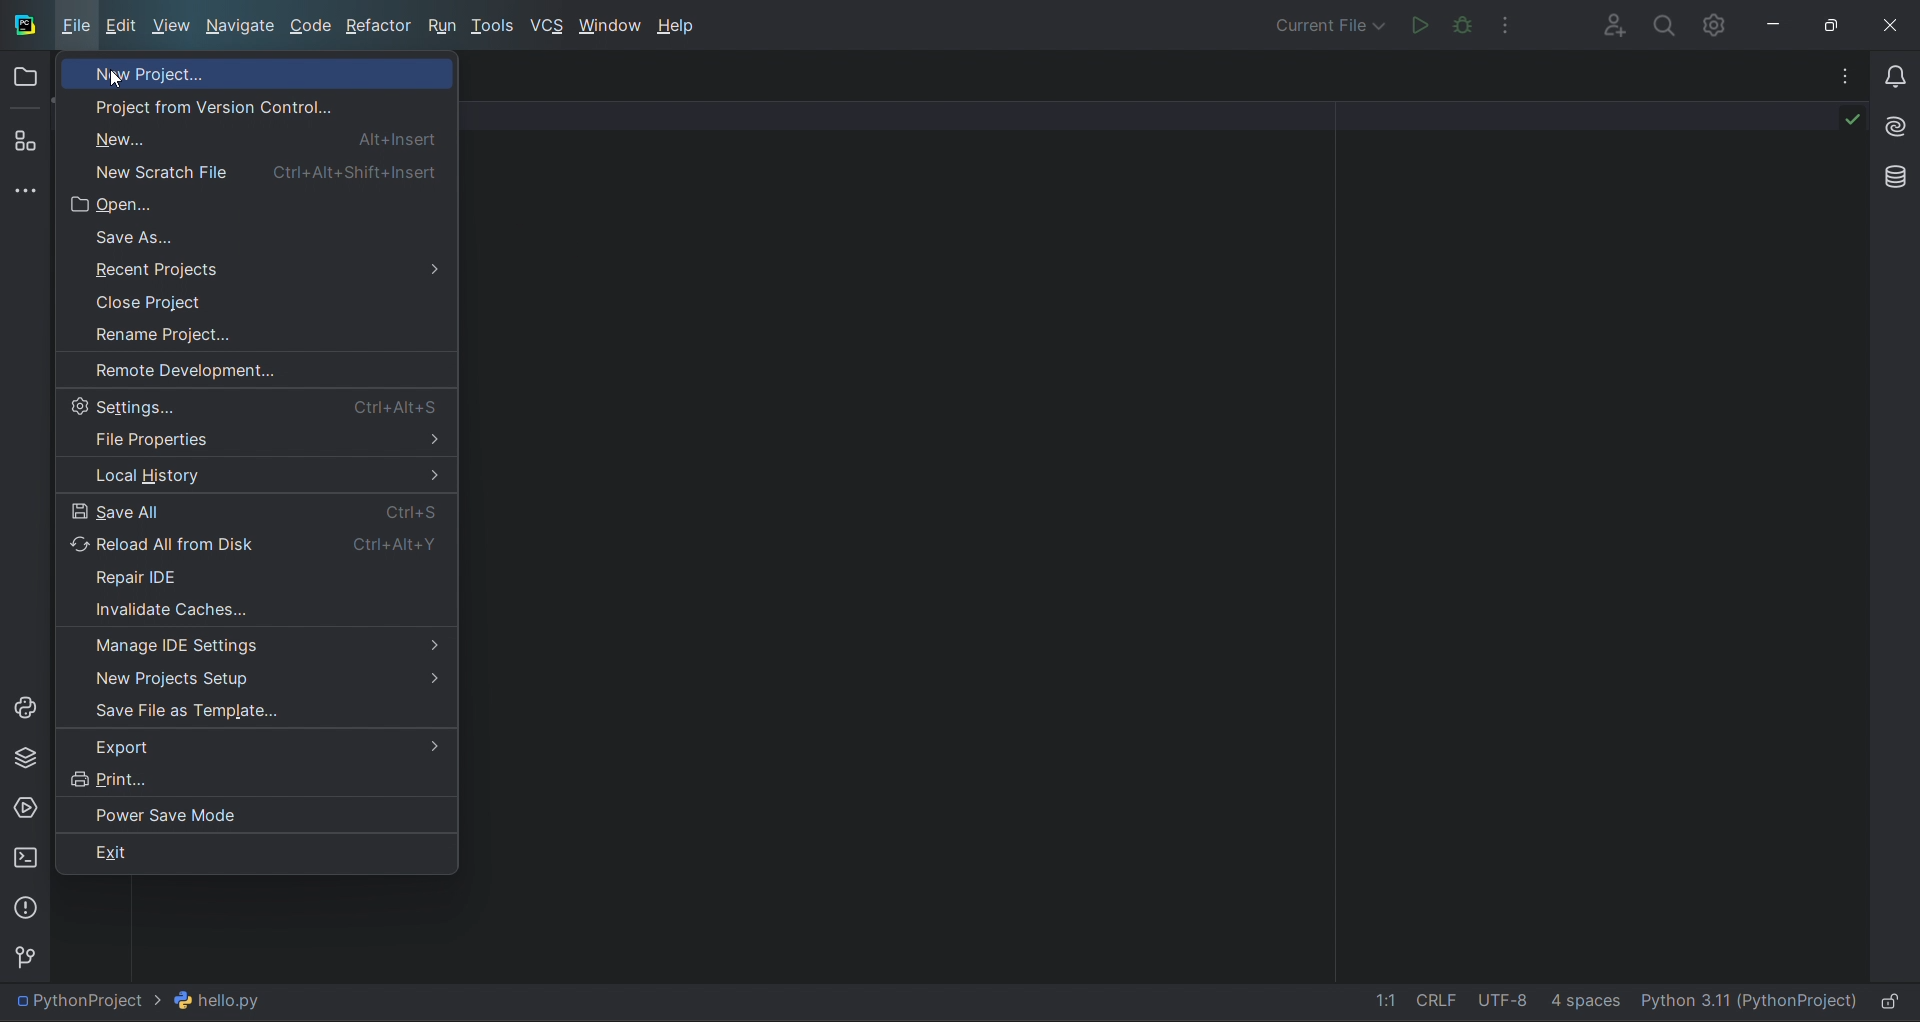 This screenshot has height=1022, width=1920. Describe the element at coordinates (1837, 124) in the screenshot. I see `code check` at that location.